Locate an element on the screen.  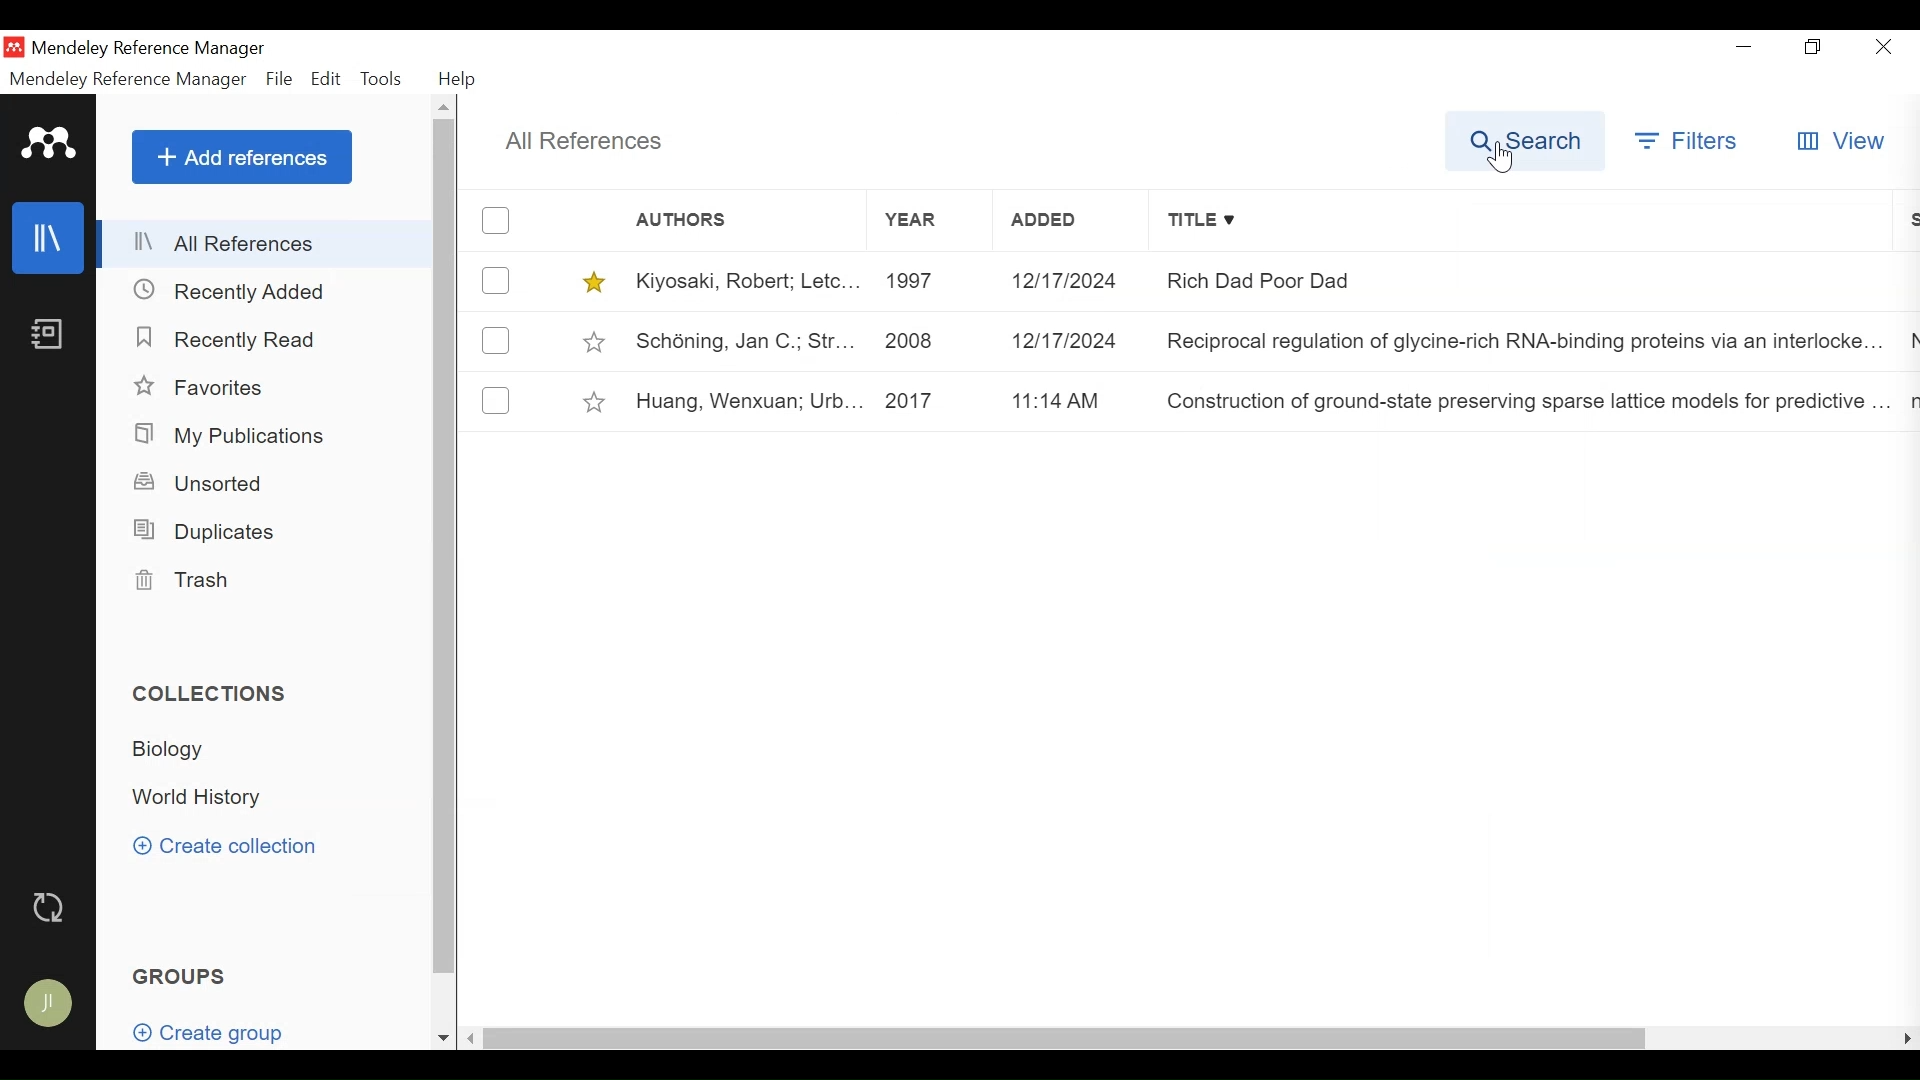
Horizontal Scroll bar is located at coordinates (1064, 1039).